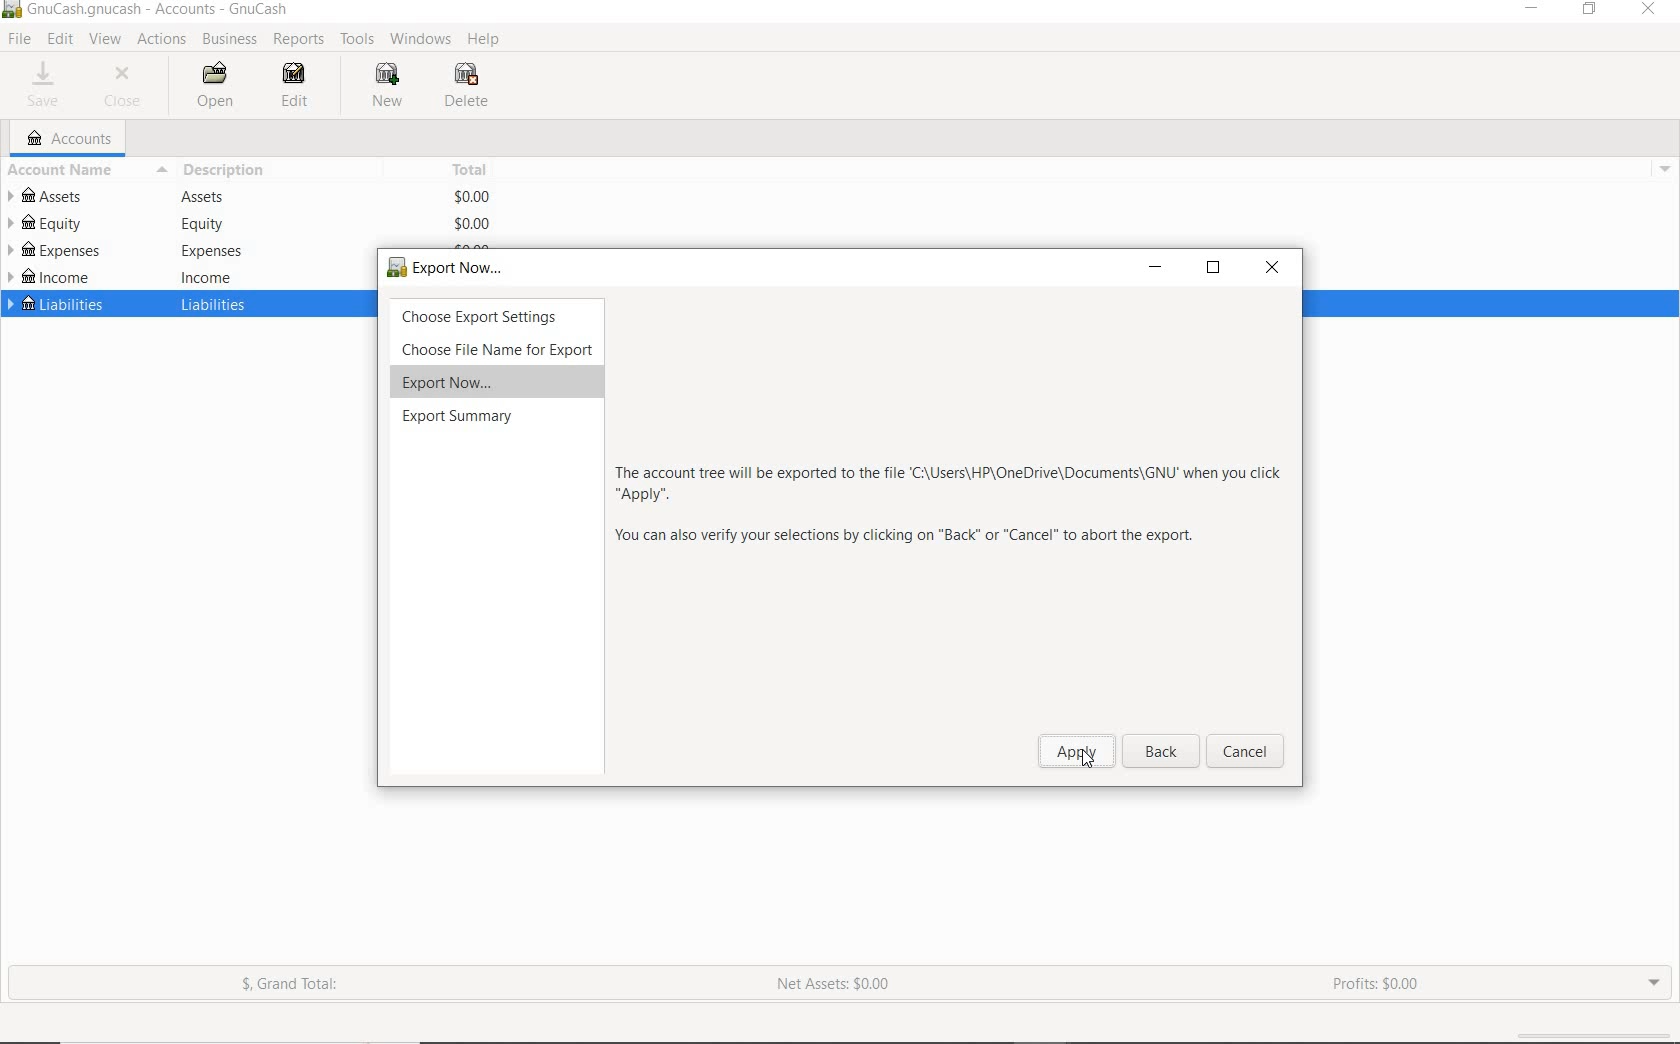  I want to click on $0.00, so click(474, 224).